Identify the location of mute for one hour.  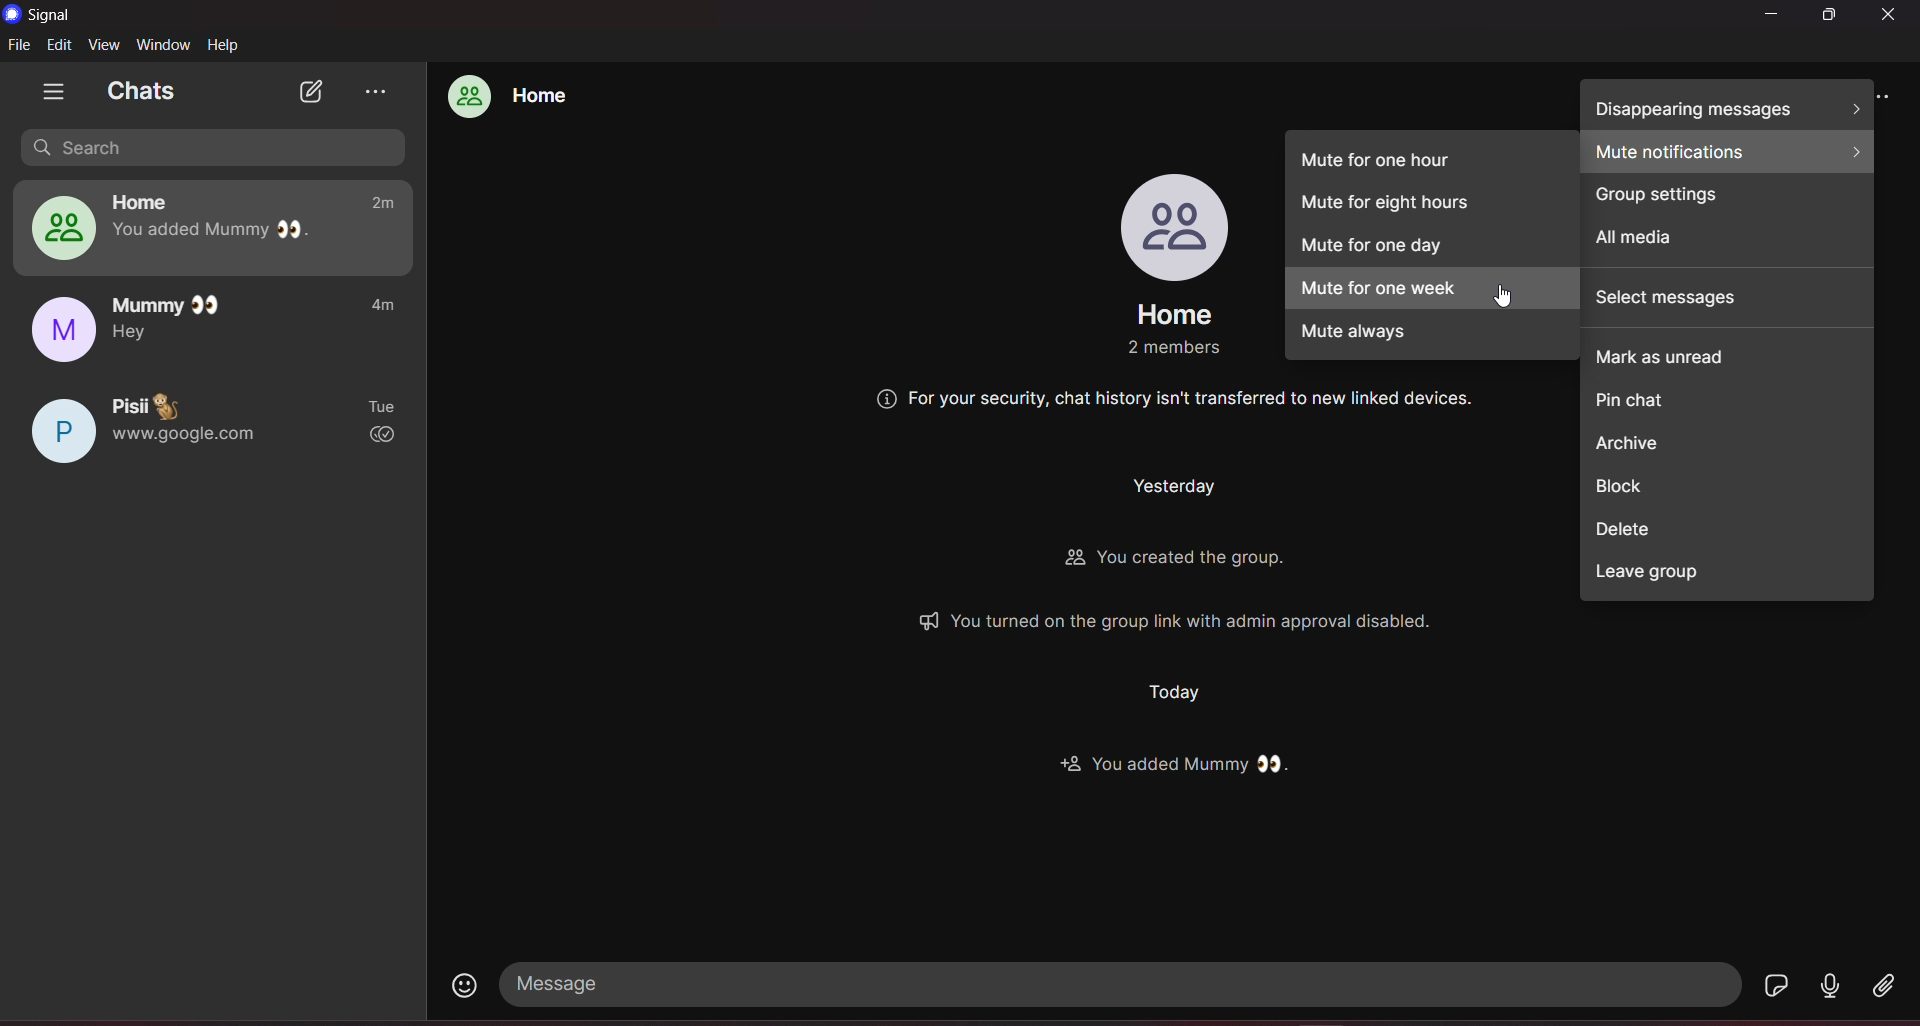
(1431, 157).